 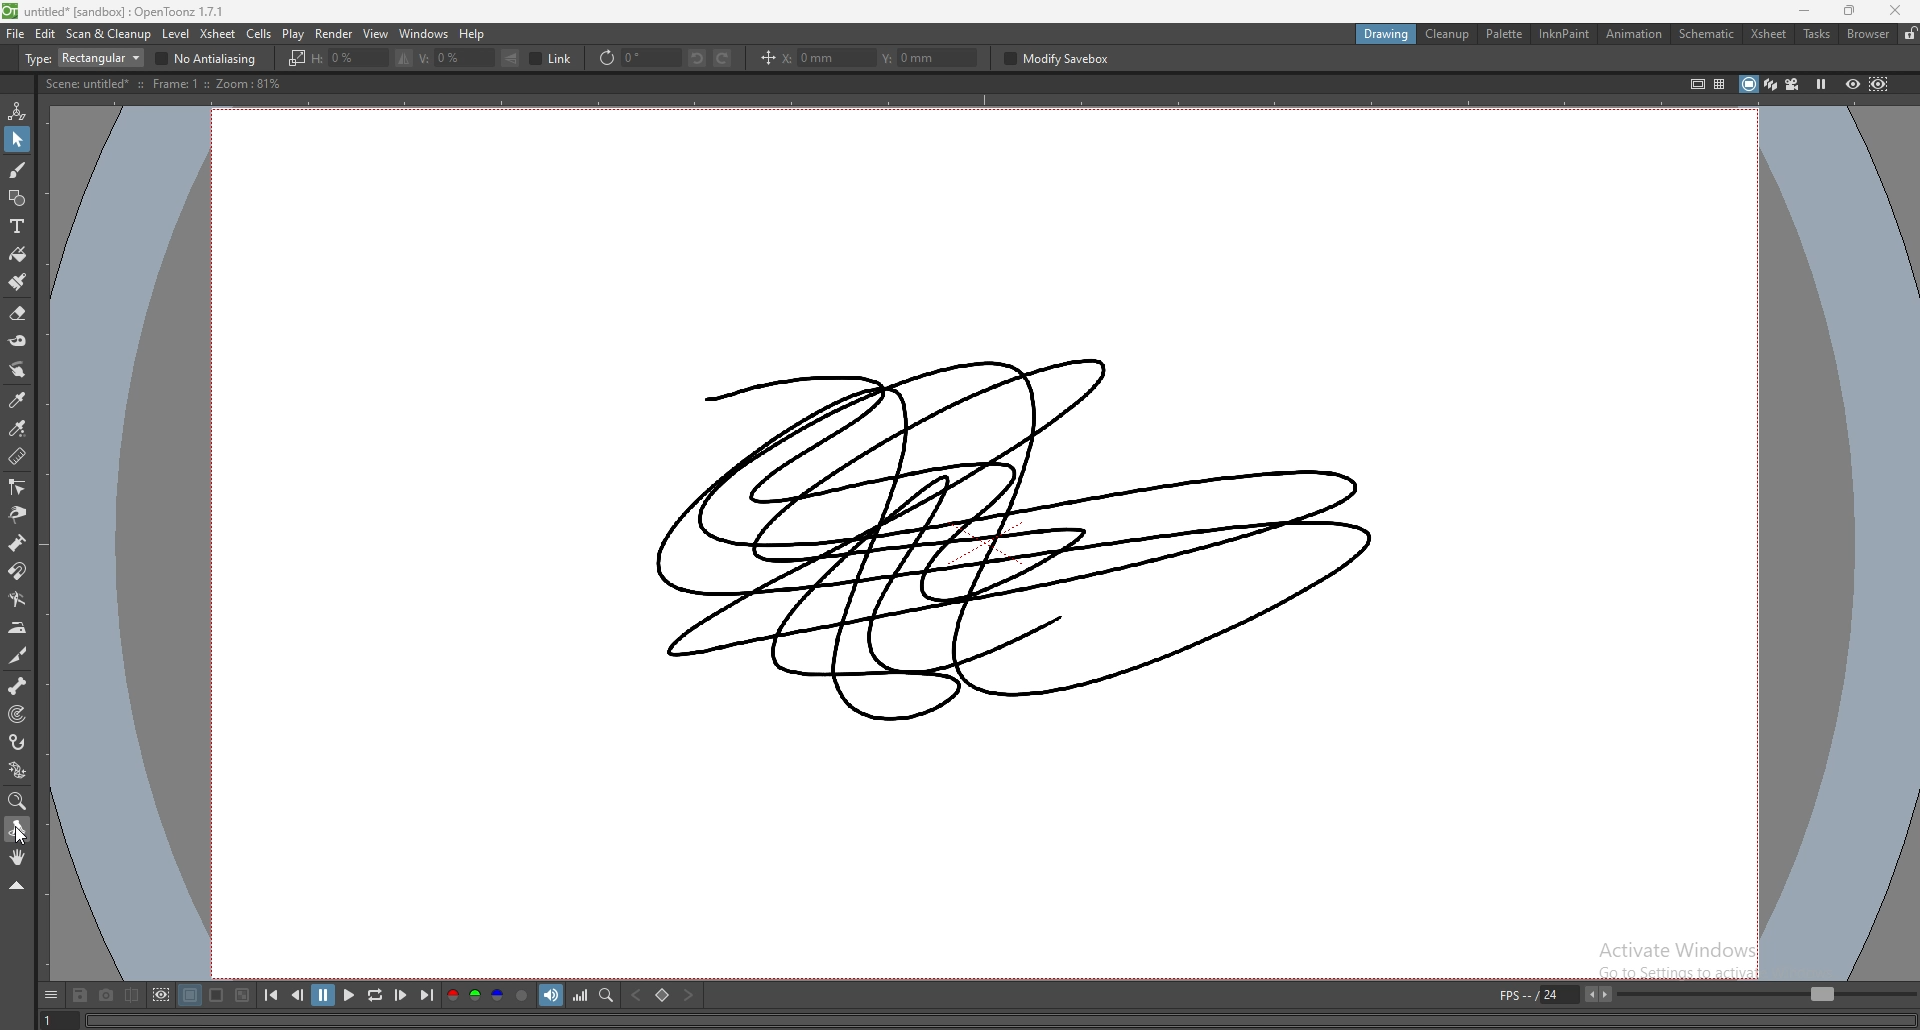 What do you see at coordinates (1853, 84) in the screenshot?
I see `preview` at bounding box center [1853, 84].